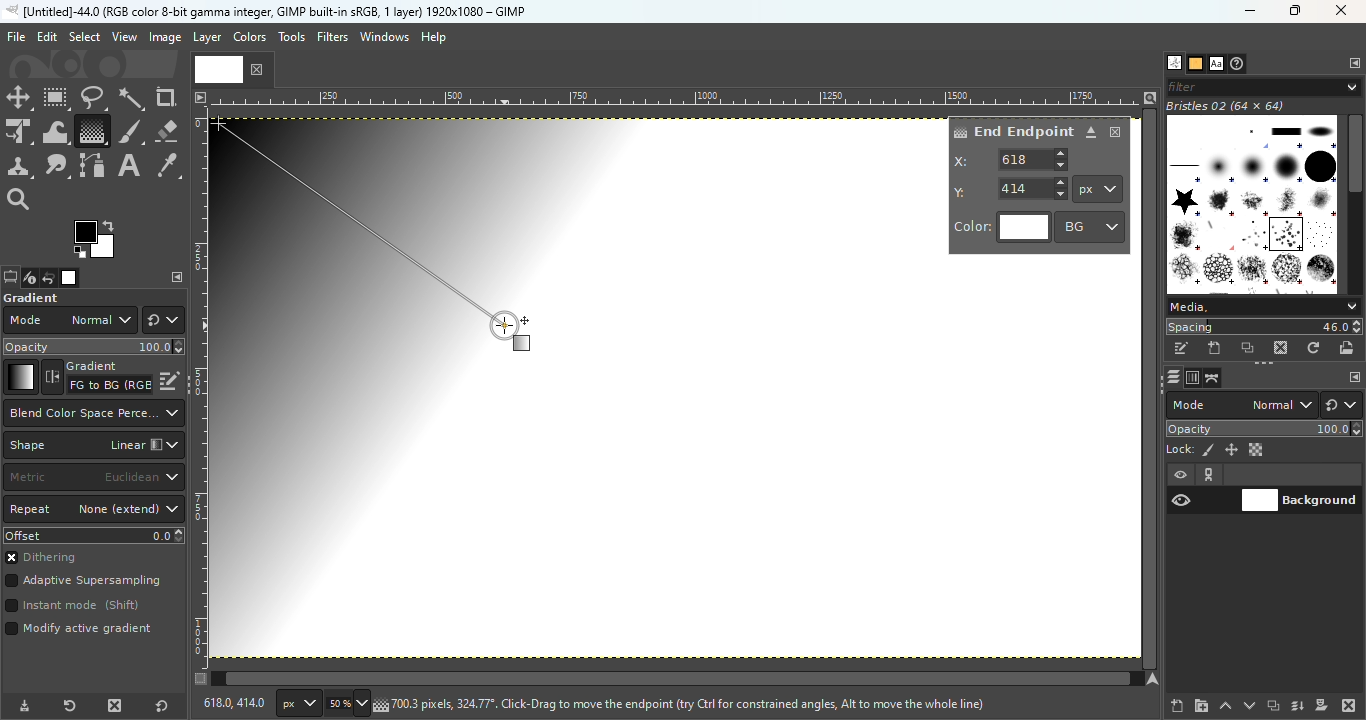  Describe the element at coordinates (1300, 11) in the screenshot. I see `Maximize` at that location.